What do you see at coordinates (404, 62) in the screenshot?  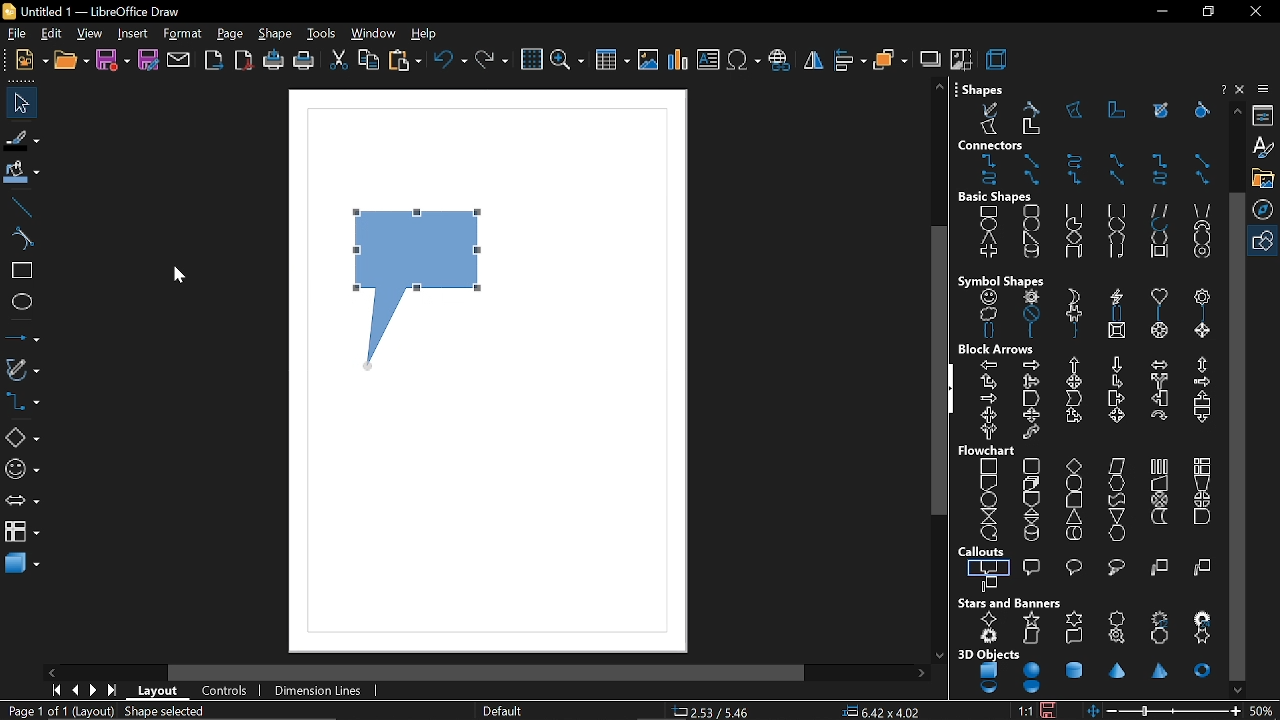 I see `paste` at bounding box center [404, 62].